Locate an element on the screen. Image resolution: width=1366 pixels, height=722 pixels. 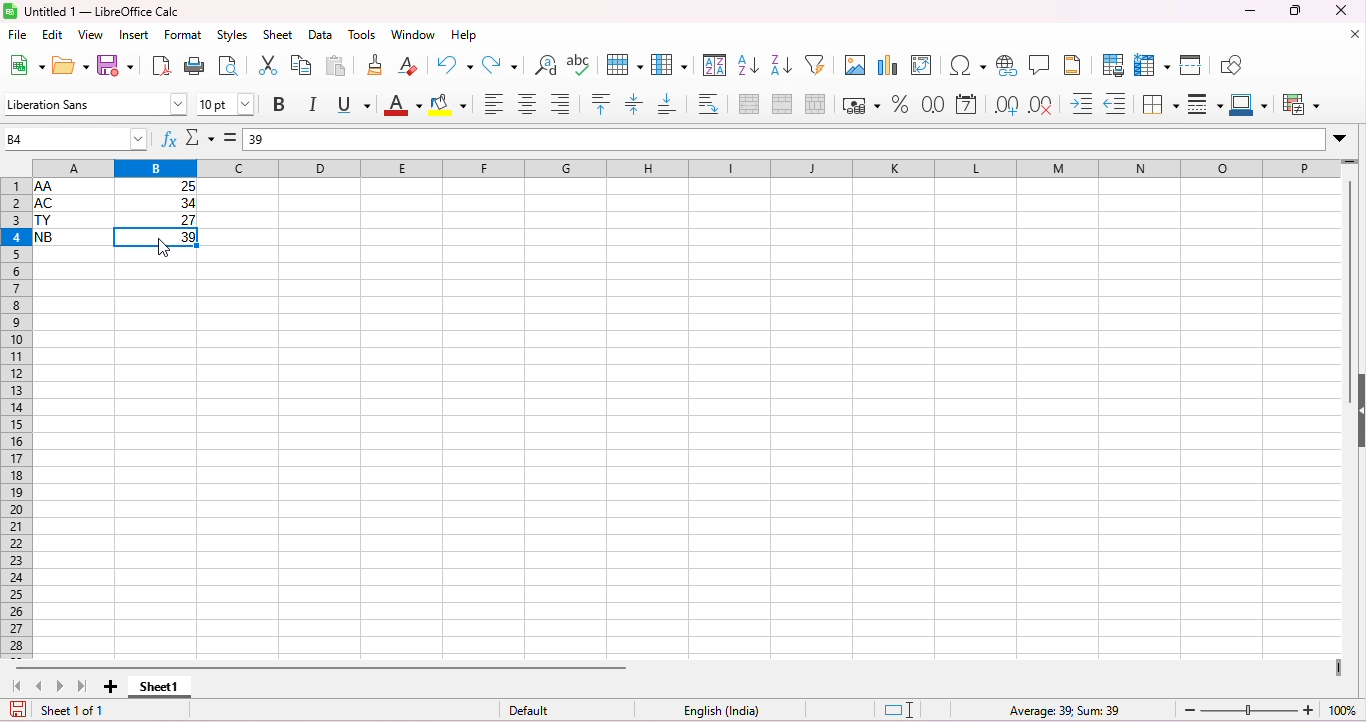
insert special characters is located at coordinates (968, 66).